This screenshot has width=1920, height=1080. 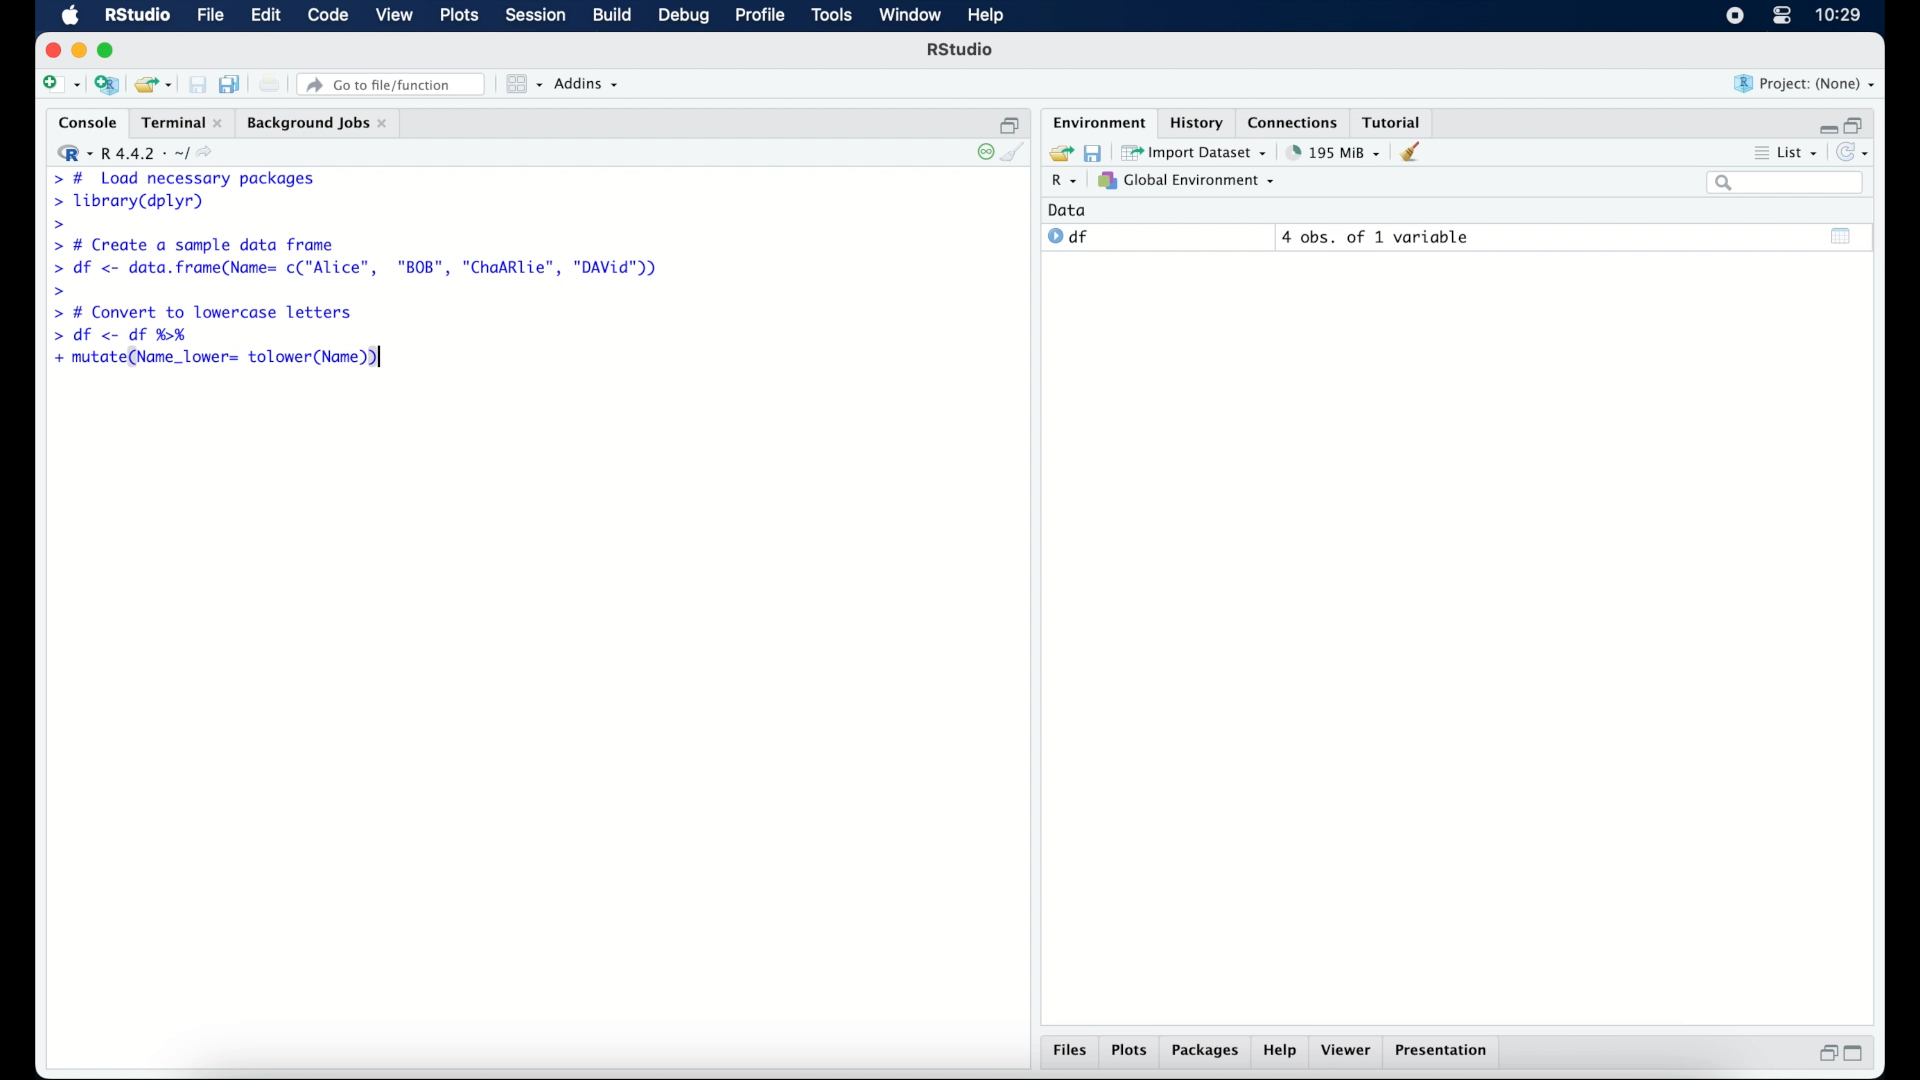 What do you see at coordinates (60, 290) in the screenshot?
I see `command prompt` at bounding box center [60, 290].